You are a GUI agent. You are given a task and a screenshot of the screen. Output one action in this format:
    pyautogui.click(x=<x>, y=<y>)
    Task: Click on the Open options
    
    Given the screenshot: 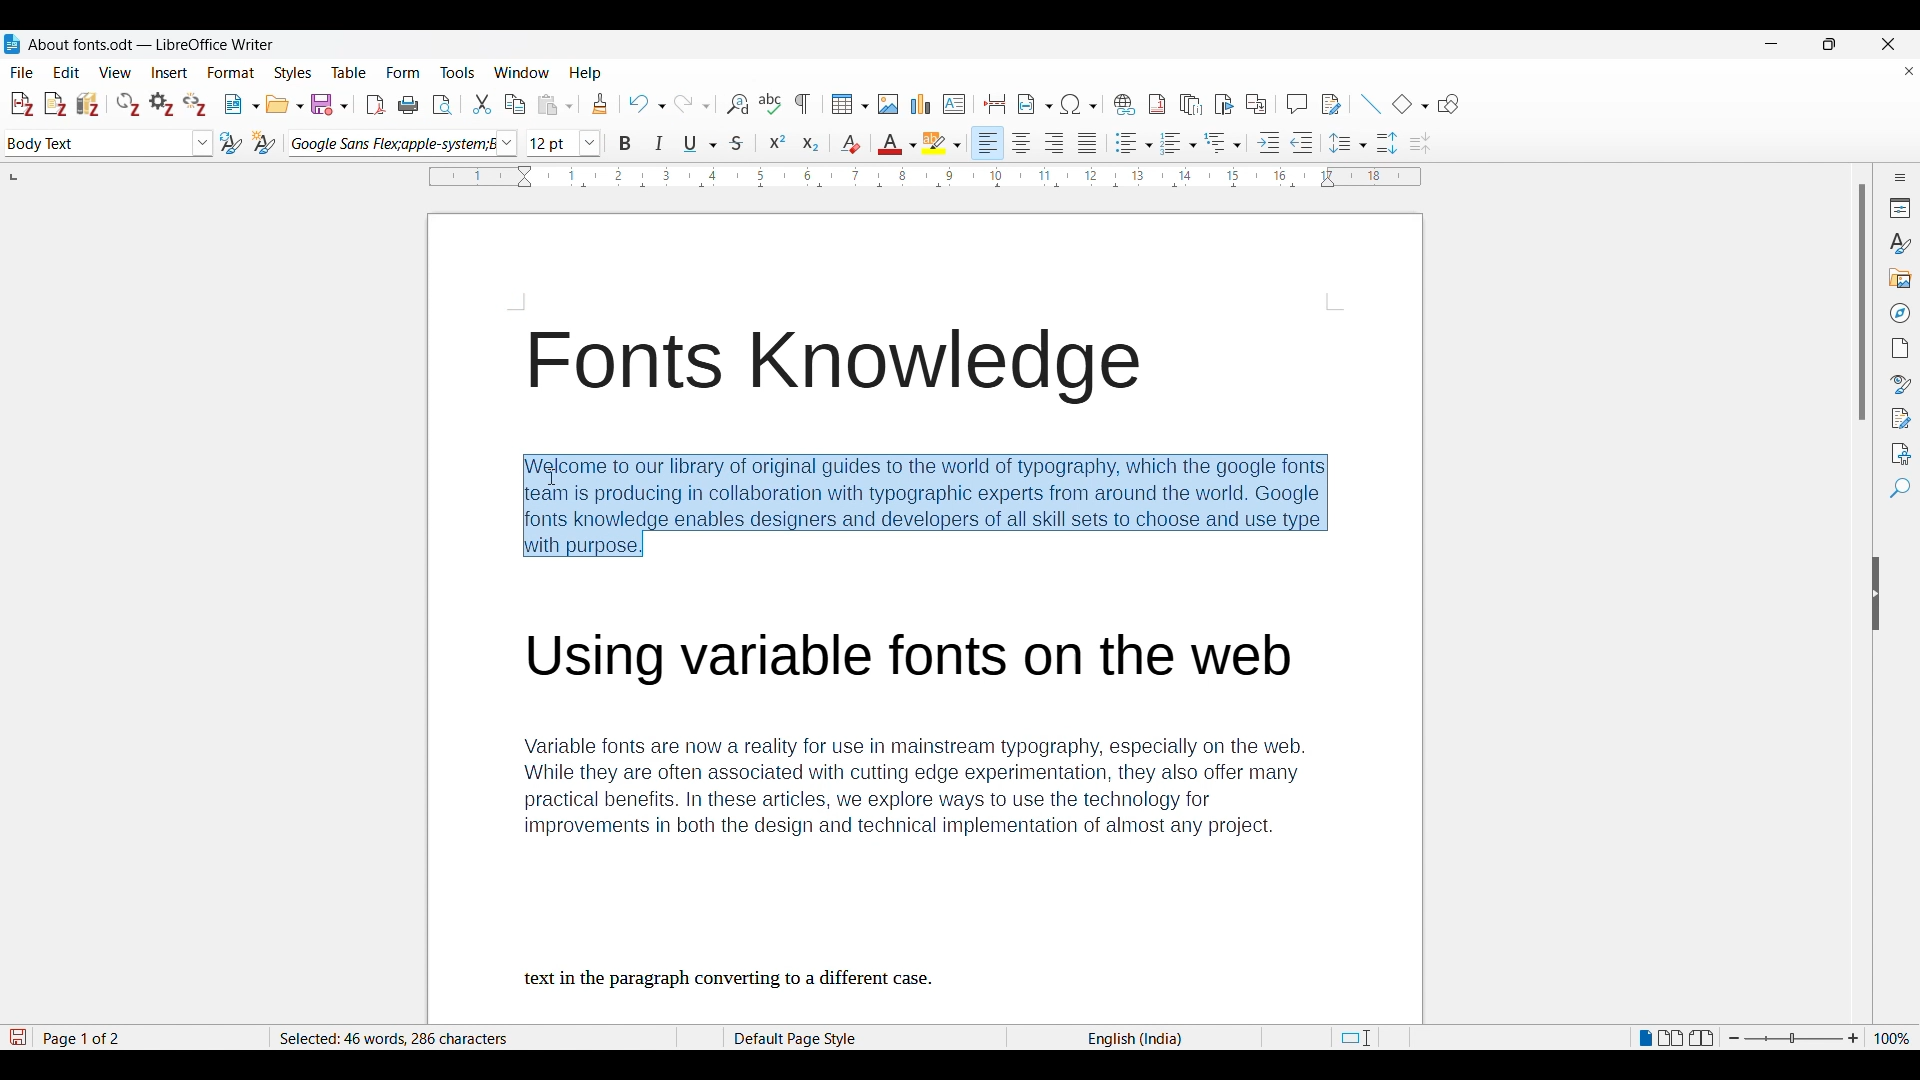 What is the action you would take?
    pyautogui.click(x=284, y=104)
    